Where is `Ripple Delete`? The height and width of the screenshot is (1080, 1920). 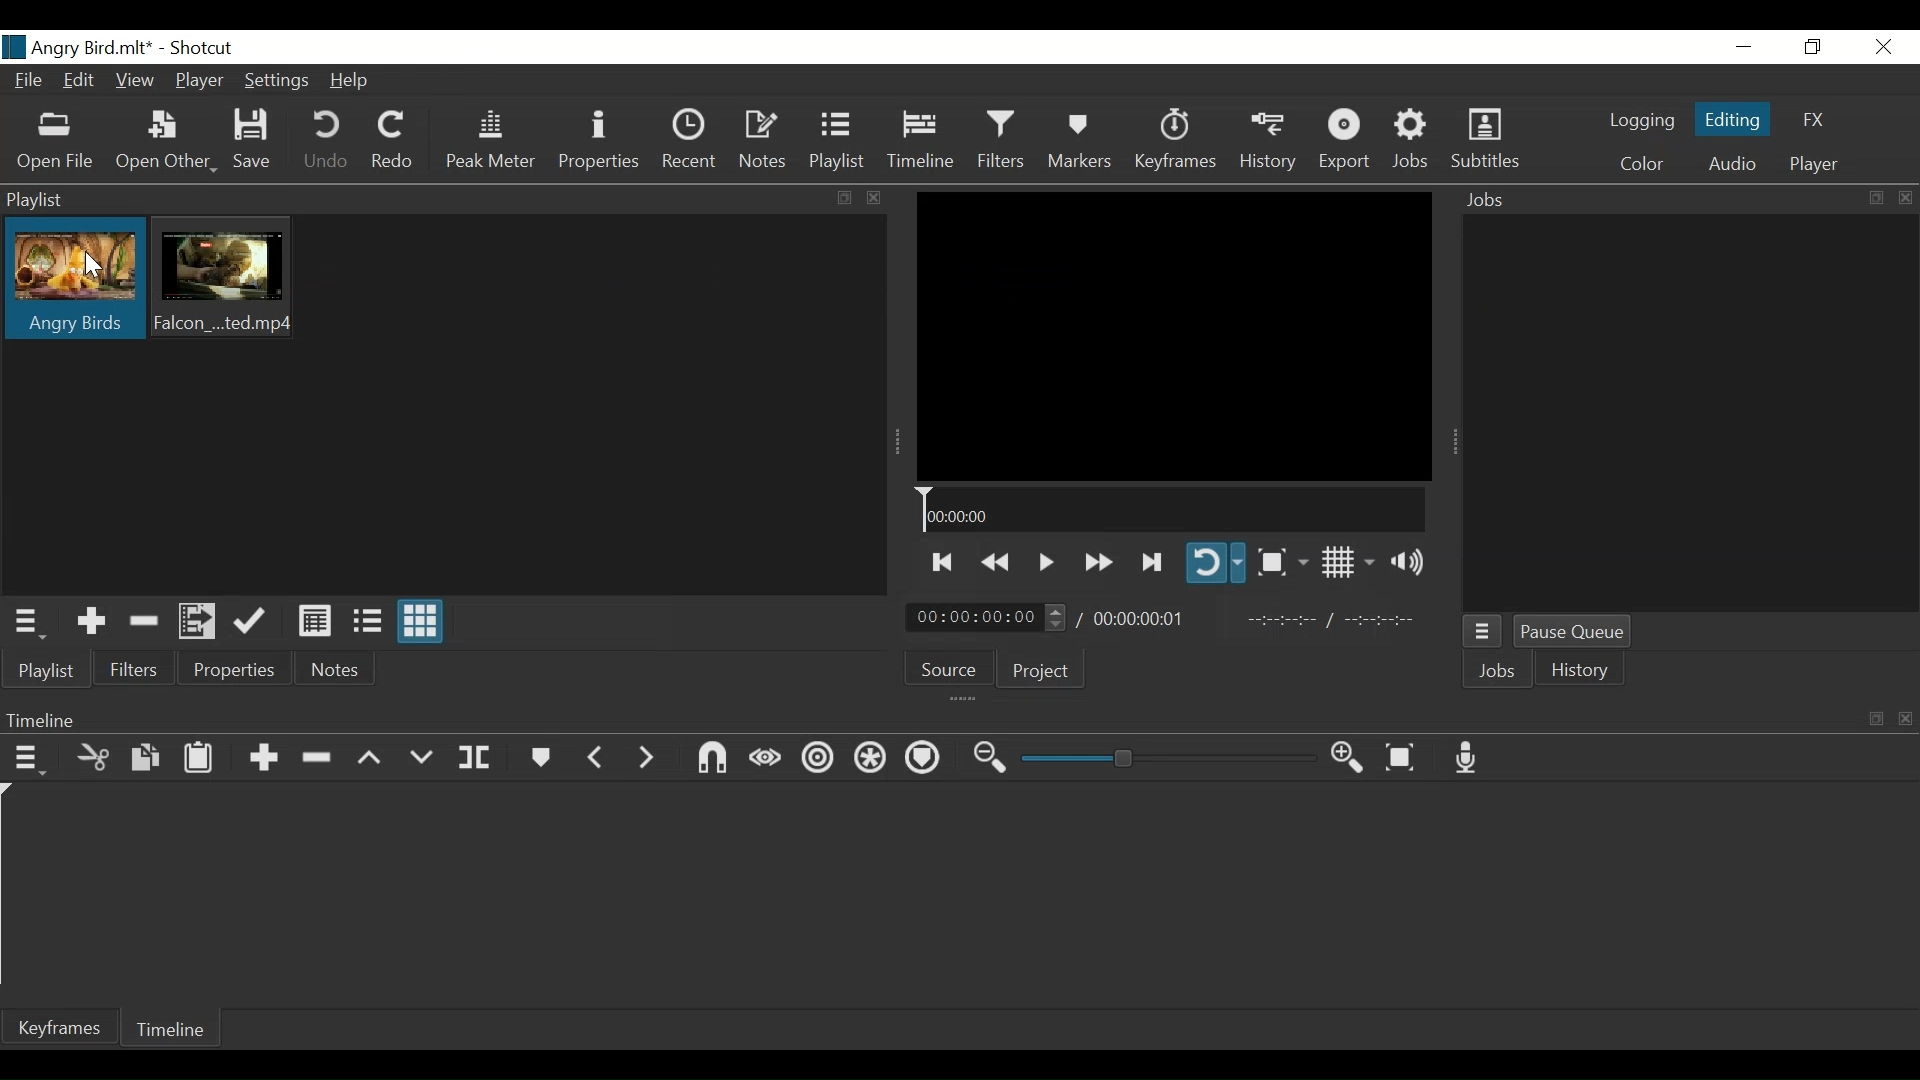
Ripple Delete is located at coordinates (319, 755).